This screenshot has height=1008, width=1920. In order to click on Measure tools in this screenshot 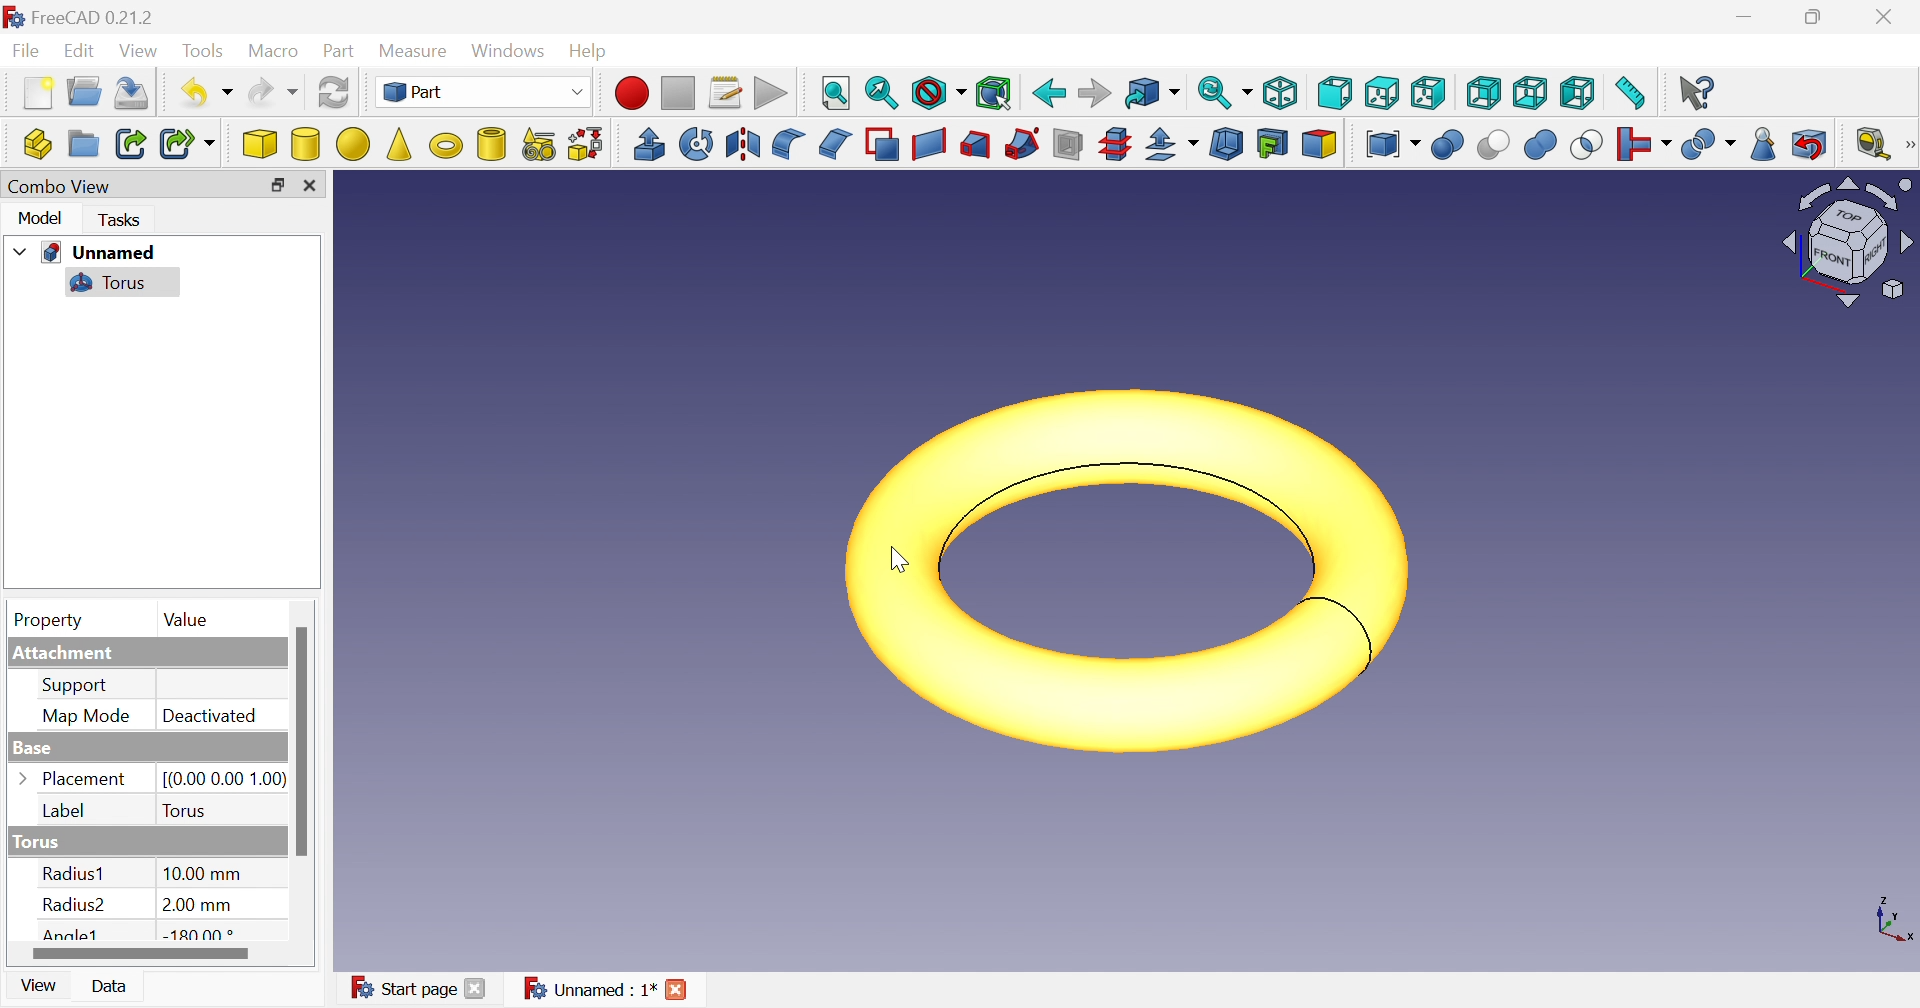, I will do `click(1871, 144)`.